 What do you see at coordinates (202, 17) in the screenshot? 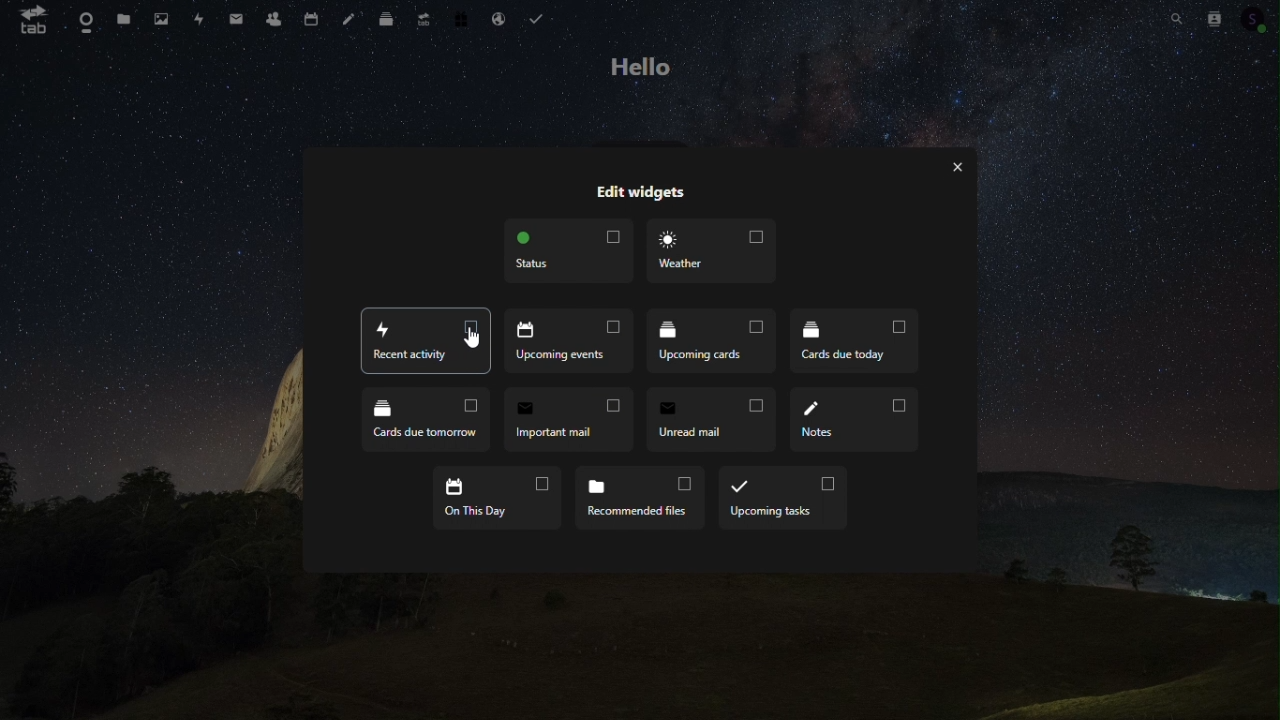
I see `Activity` at bounding box center [202, 17].